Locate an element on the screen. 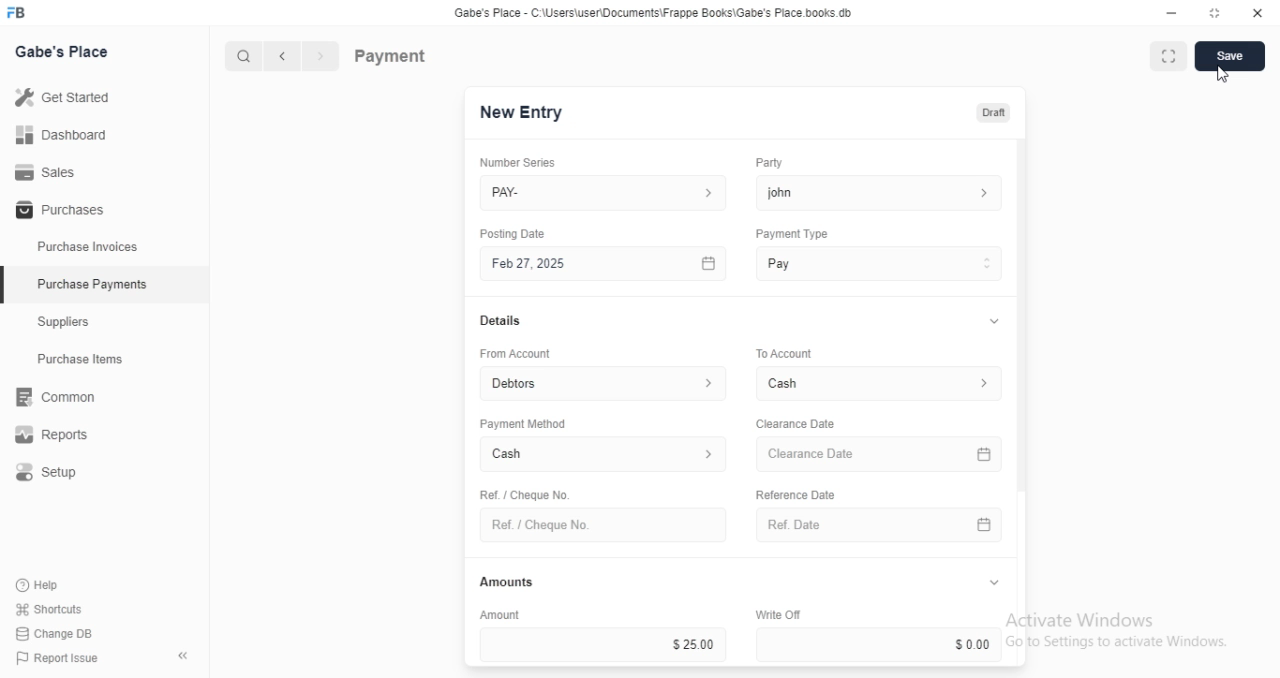 This screenshot has height=678, width=1280. Clearance Date is located at coordinates (882, 455).